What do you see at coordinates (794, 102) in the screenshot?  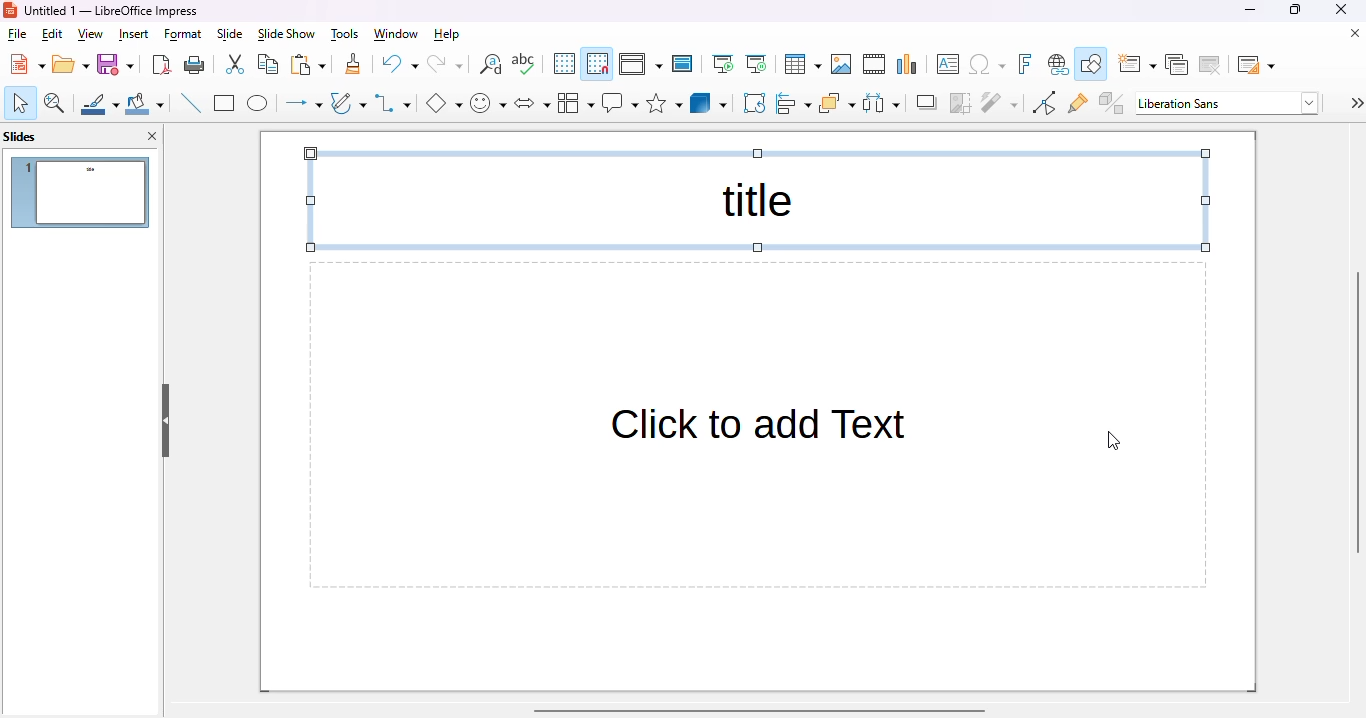 I see `align objects` at bounding box center [794, 102].